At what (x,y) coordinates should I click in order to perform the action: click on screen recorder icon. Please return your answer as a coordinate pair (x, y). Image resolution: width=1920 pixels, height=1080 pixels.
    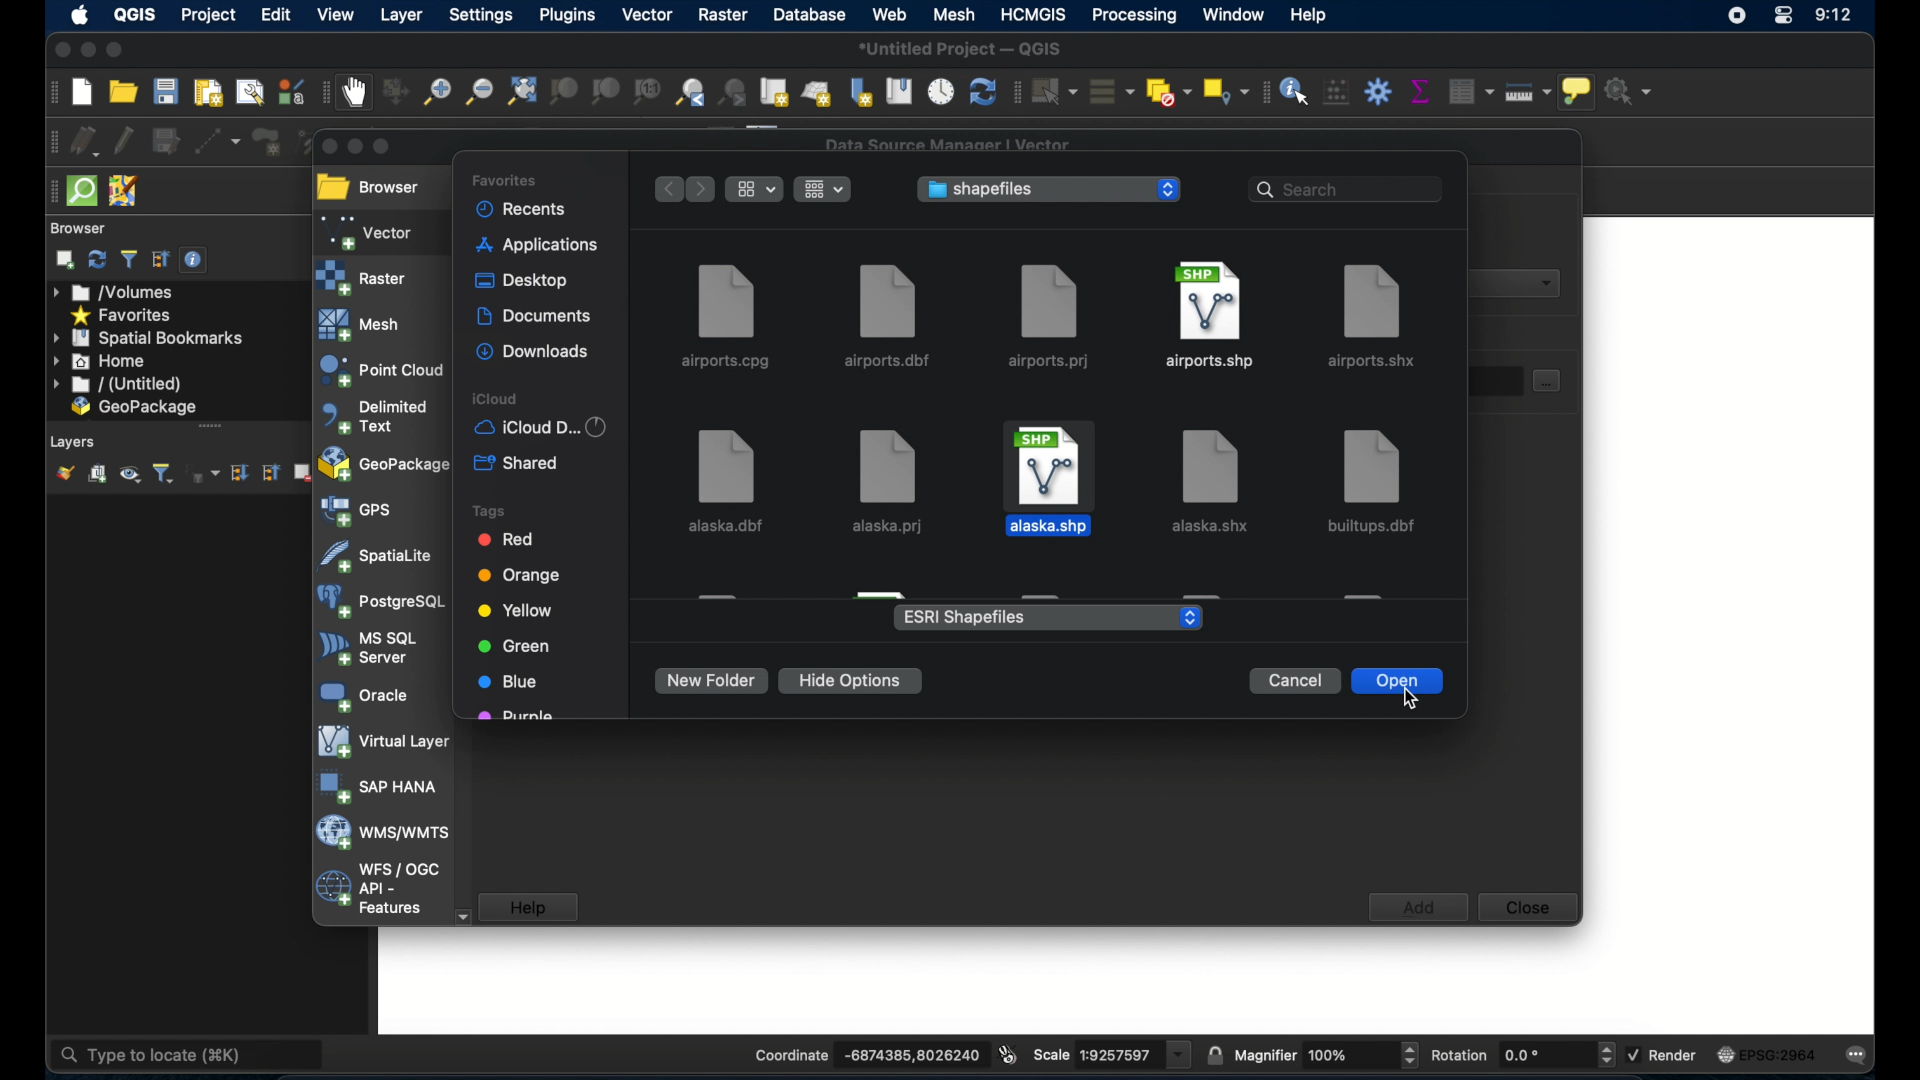
    Looking at the image, I should click on (1737, 14).